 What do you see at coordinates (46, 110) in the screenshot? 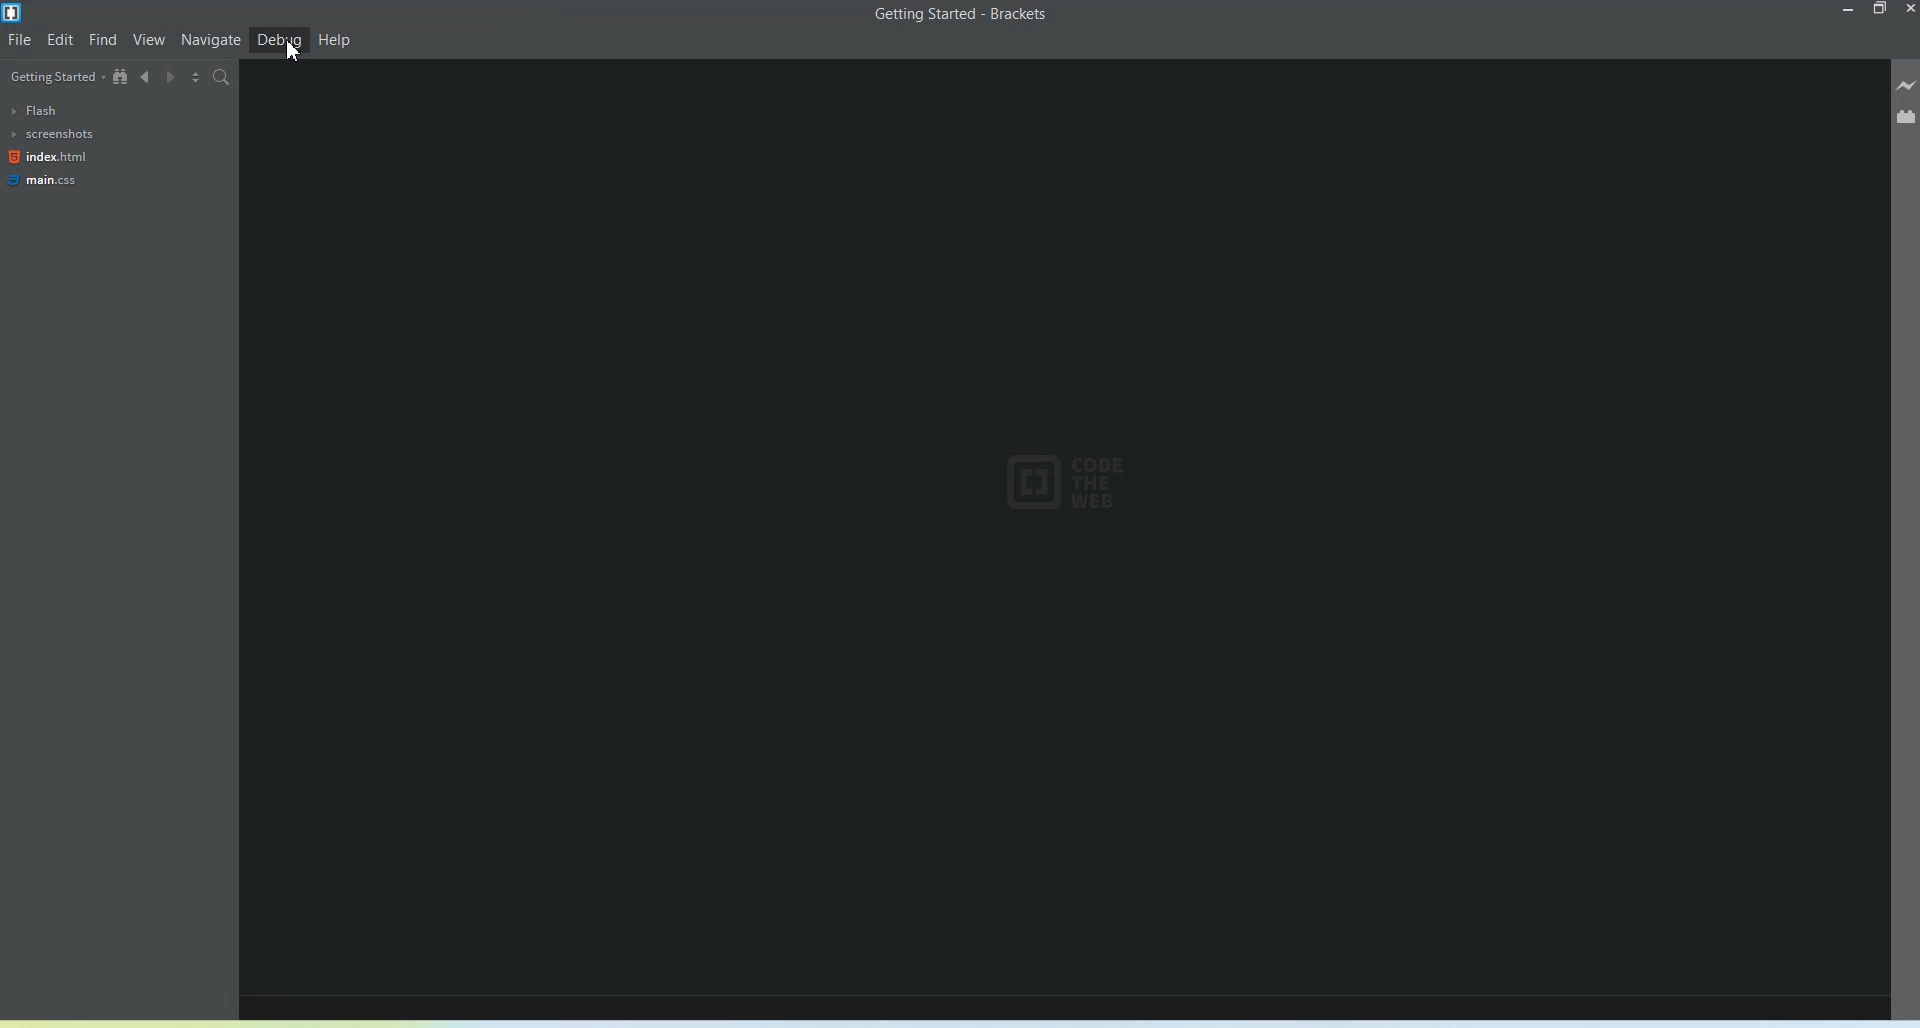
I see `Flash` at bounding box center [46, 110].